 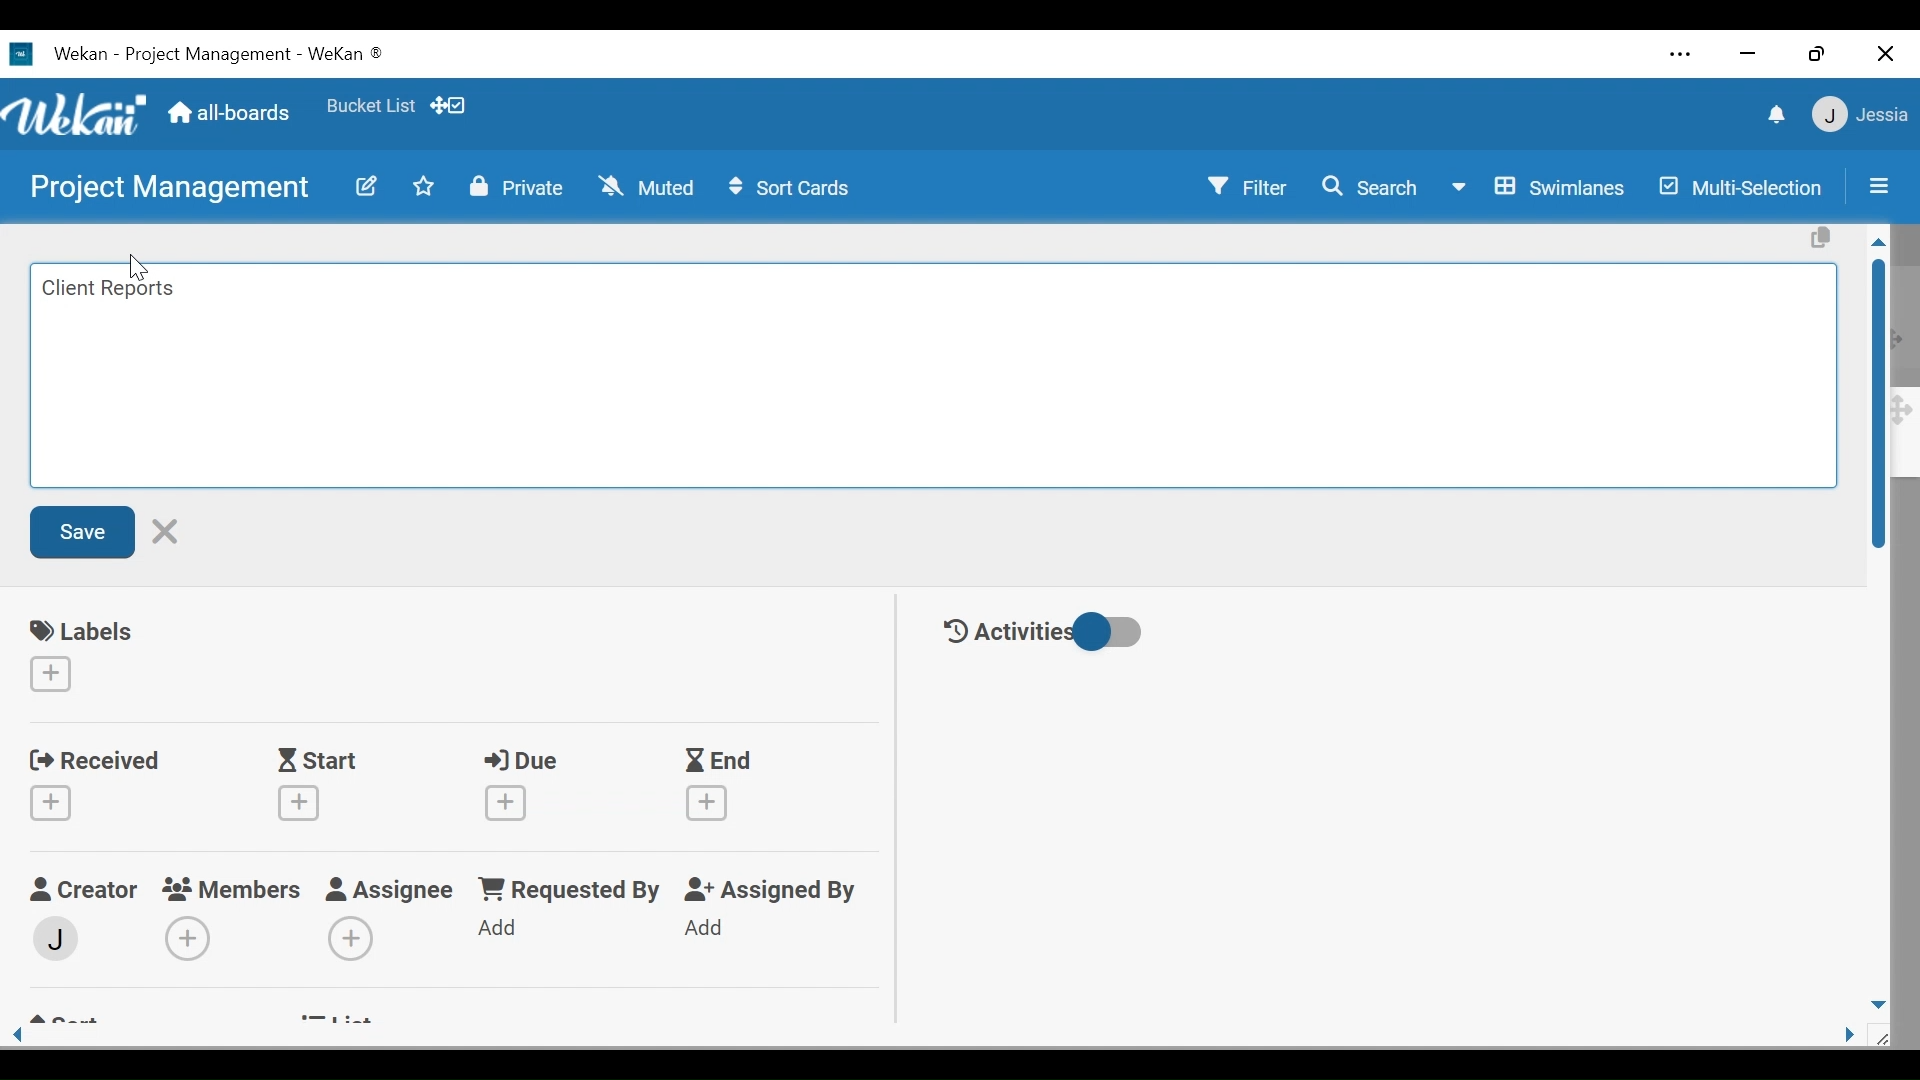 What do you see at coordinates (346, 56) in the screenshot?
I see `Wekan` at bounding box center [346, 56].